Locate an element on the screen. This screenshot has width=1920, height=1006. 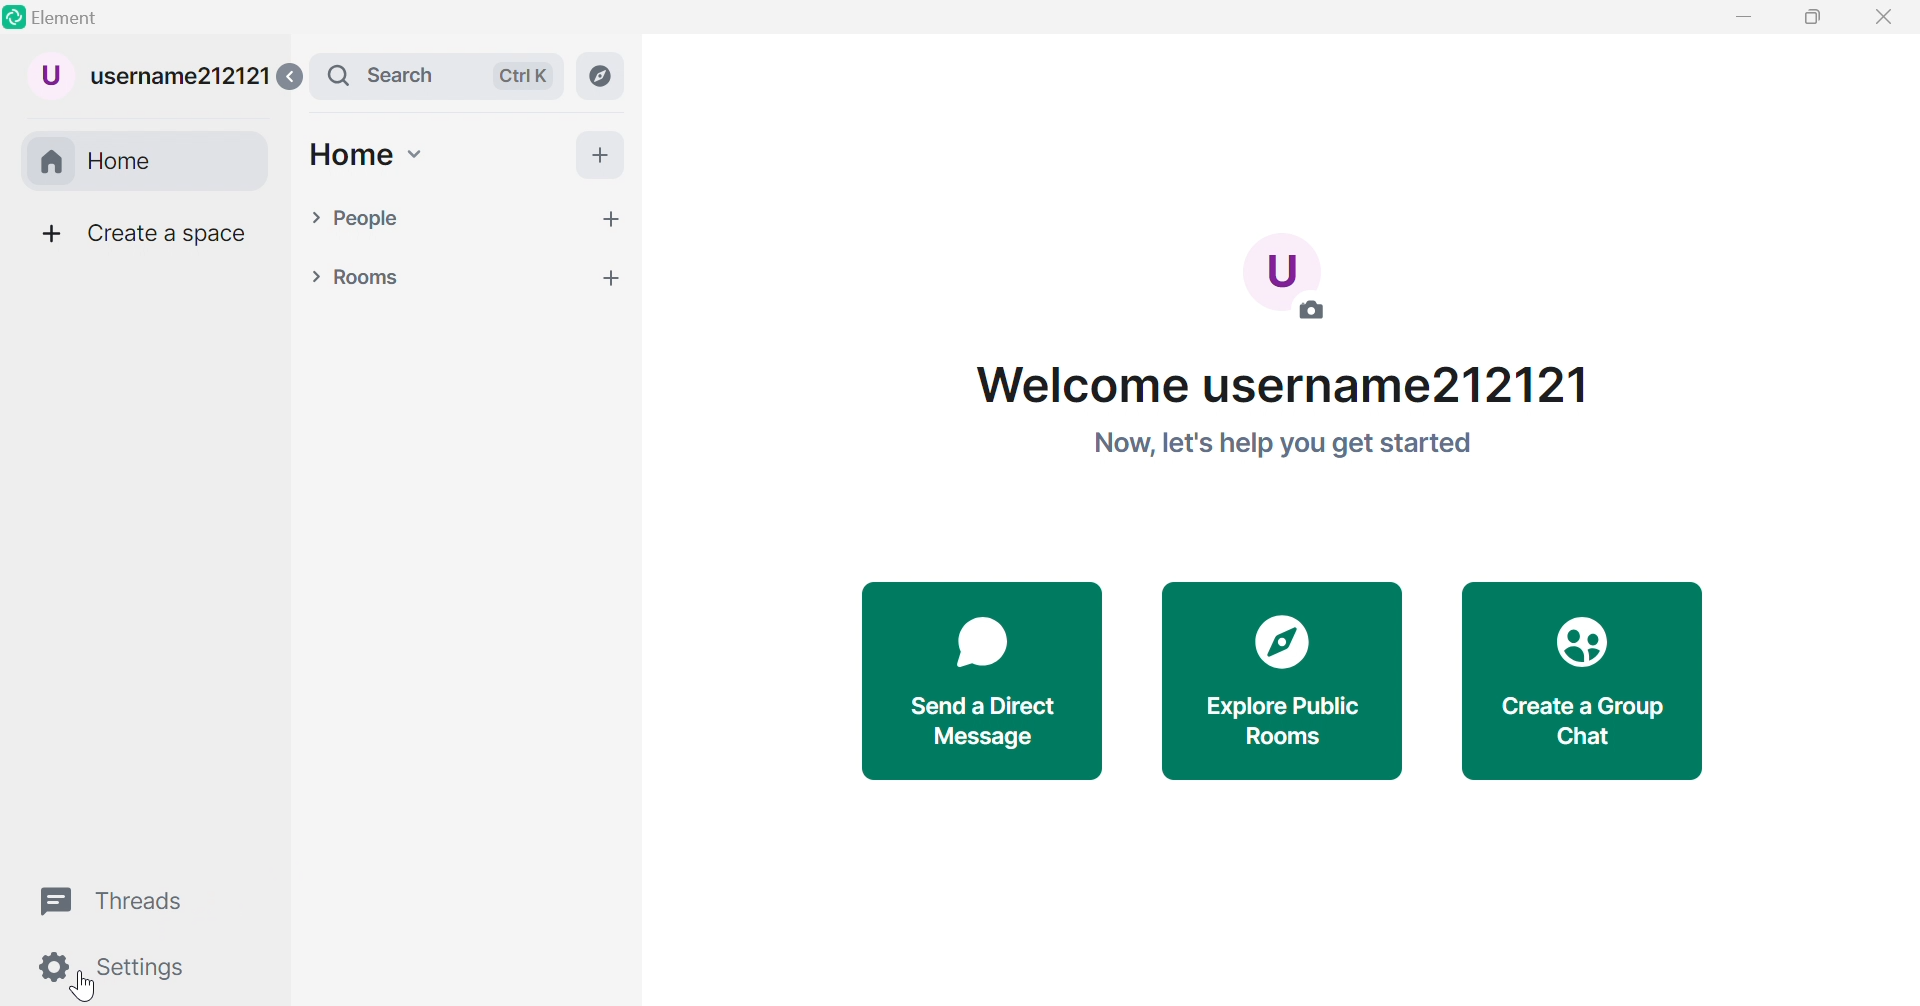
Restore down is located at coordinates (1811, 20).